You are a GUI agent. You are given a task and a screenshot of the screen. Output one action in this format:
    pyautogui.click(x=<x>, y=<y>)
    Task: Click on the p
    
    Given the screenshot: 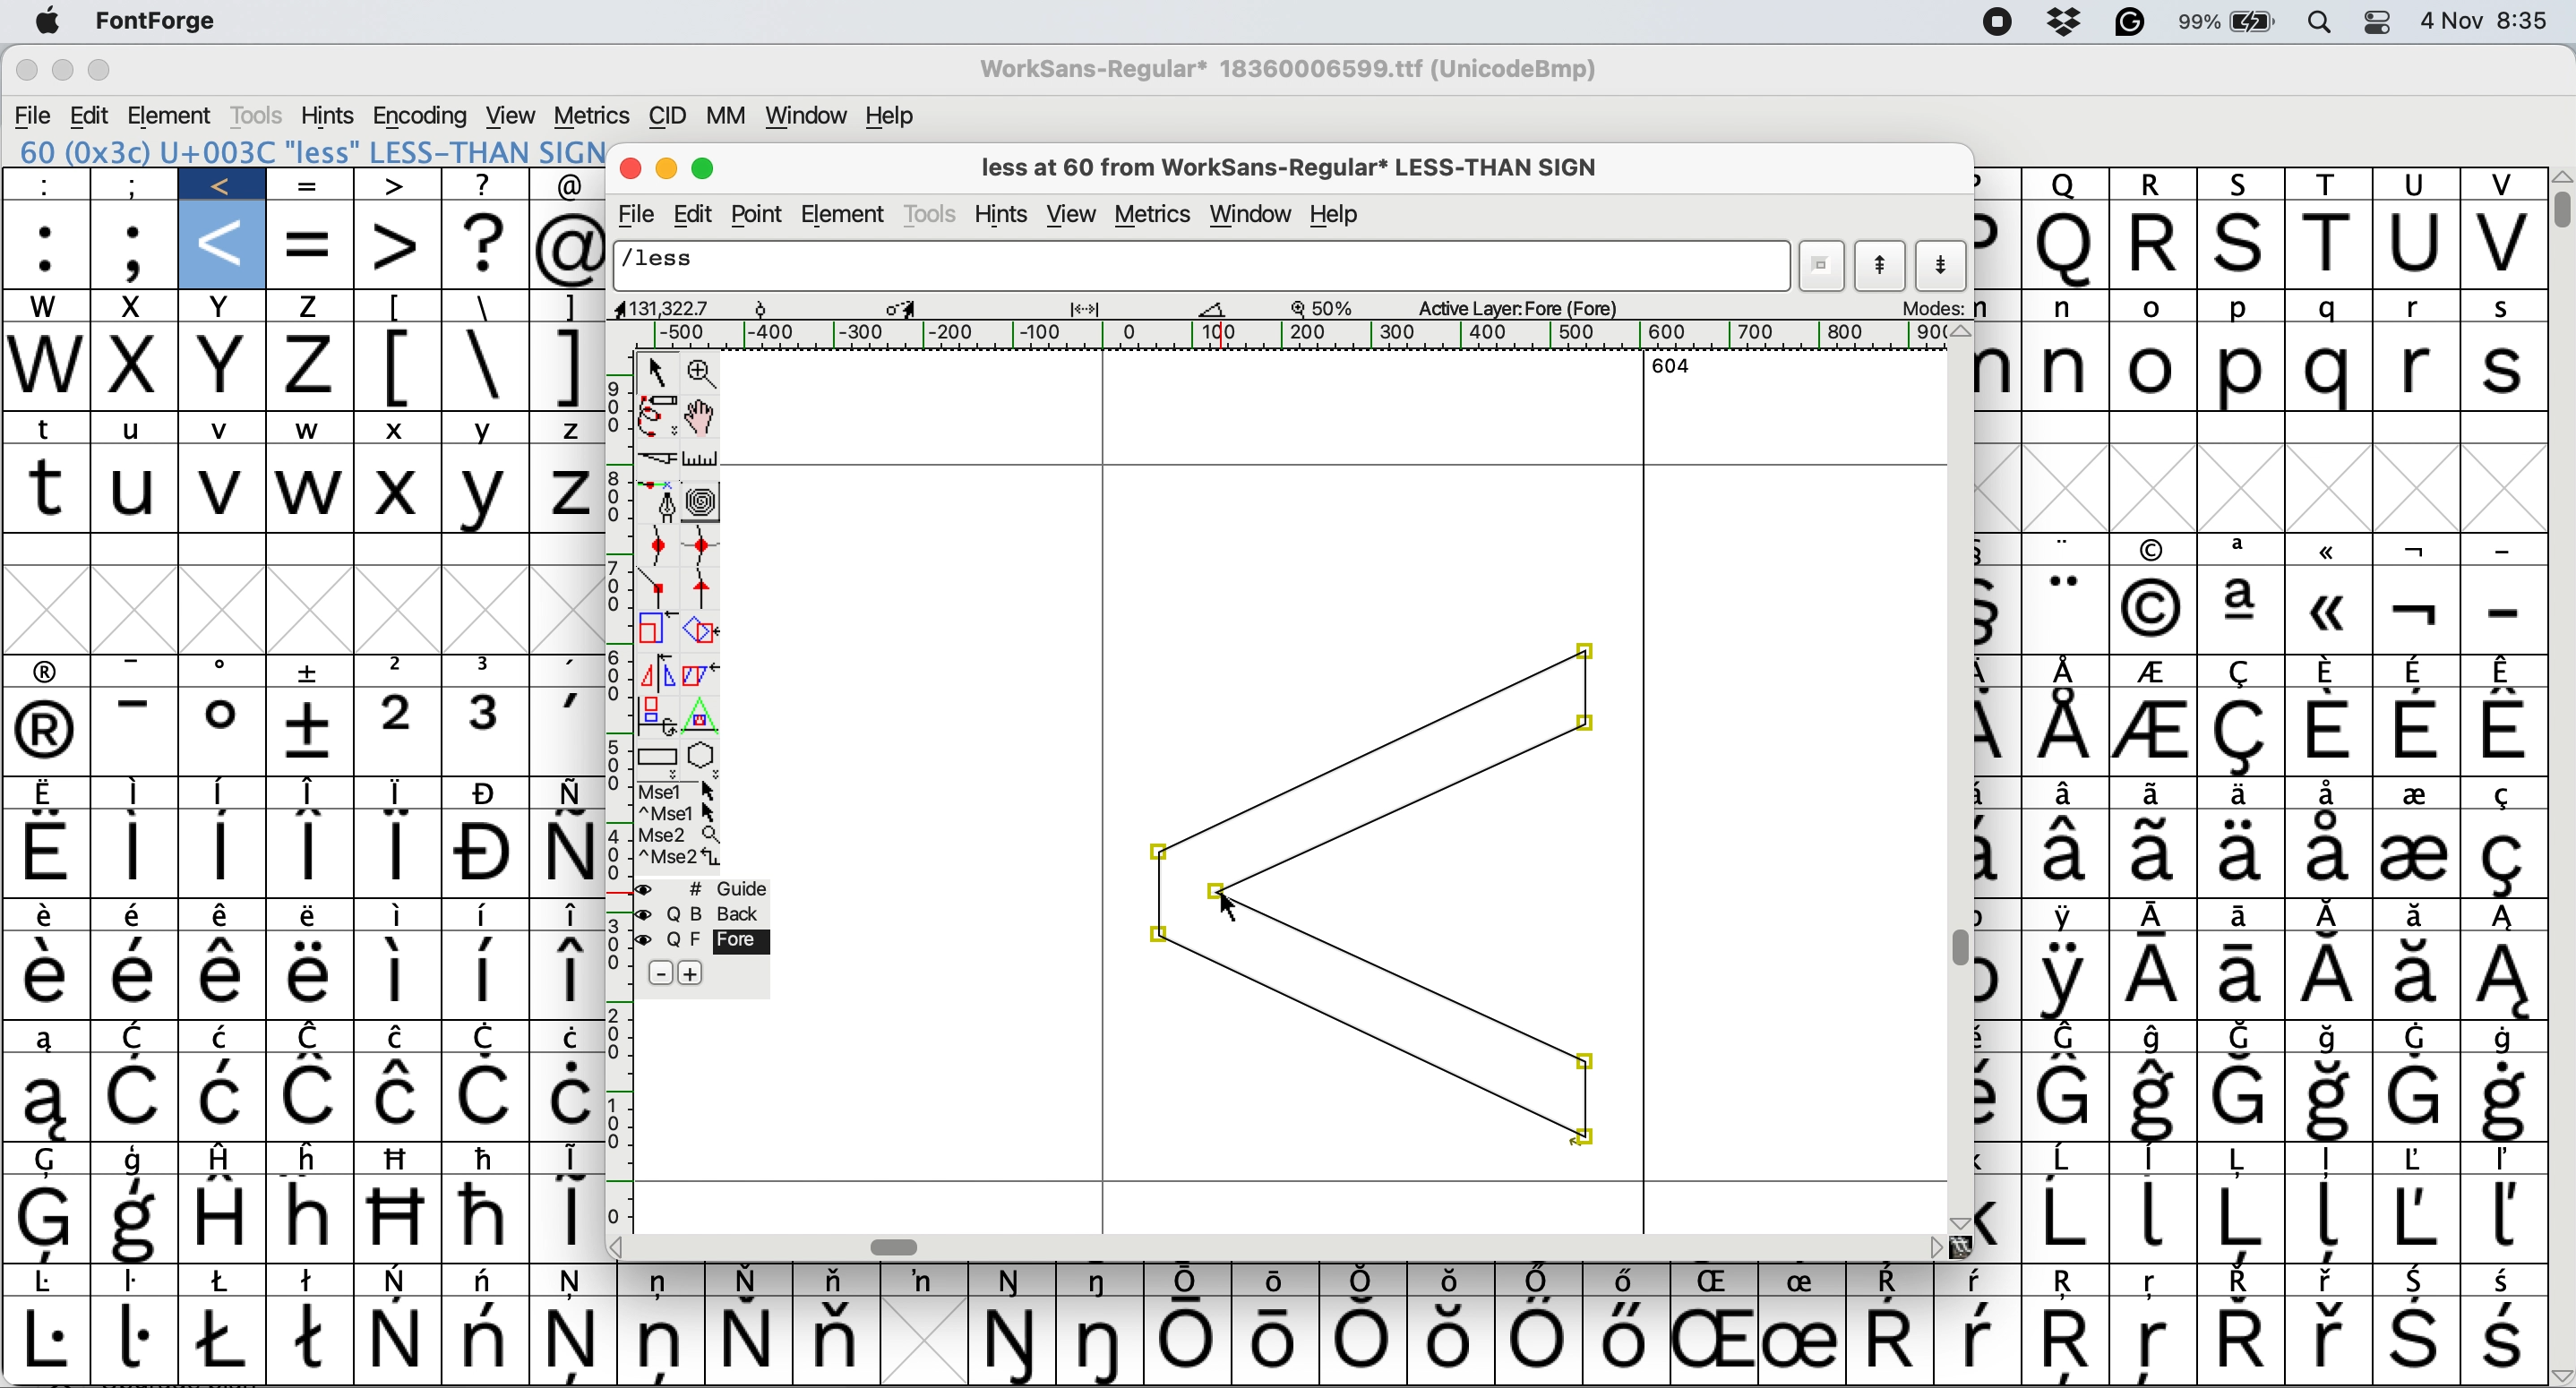 What is the action you would take?
    pyautogui.click(x=2240, y=309)
    